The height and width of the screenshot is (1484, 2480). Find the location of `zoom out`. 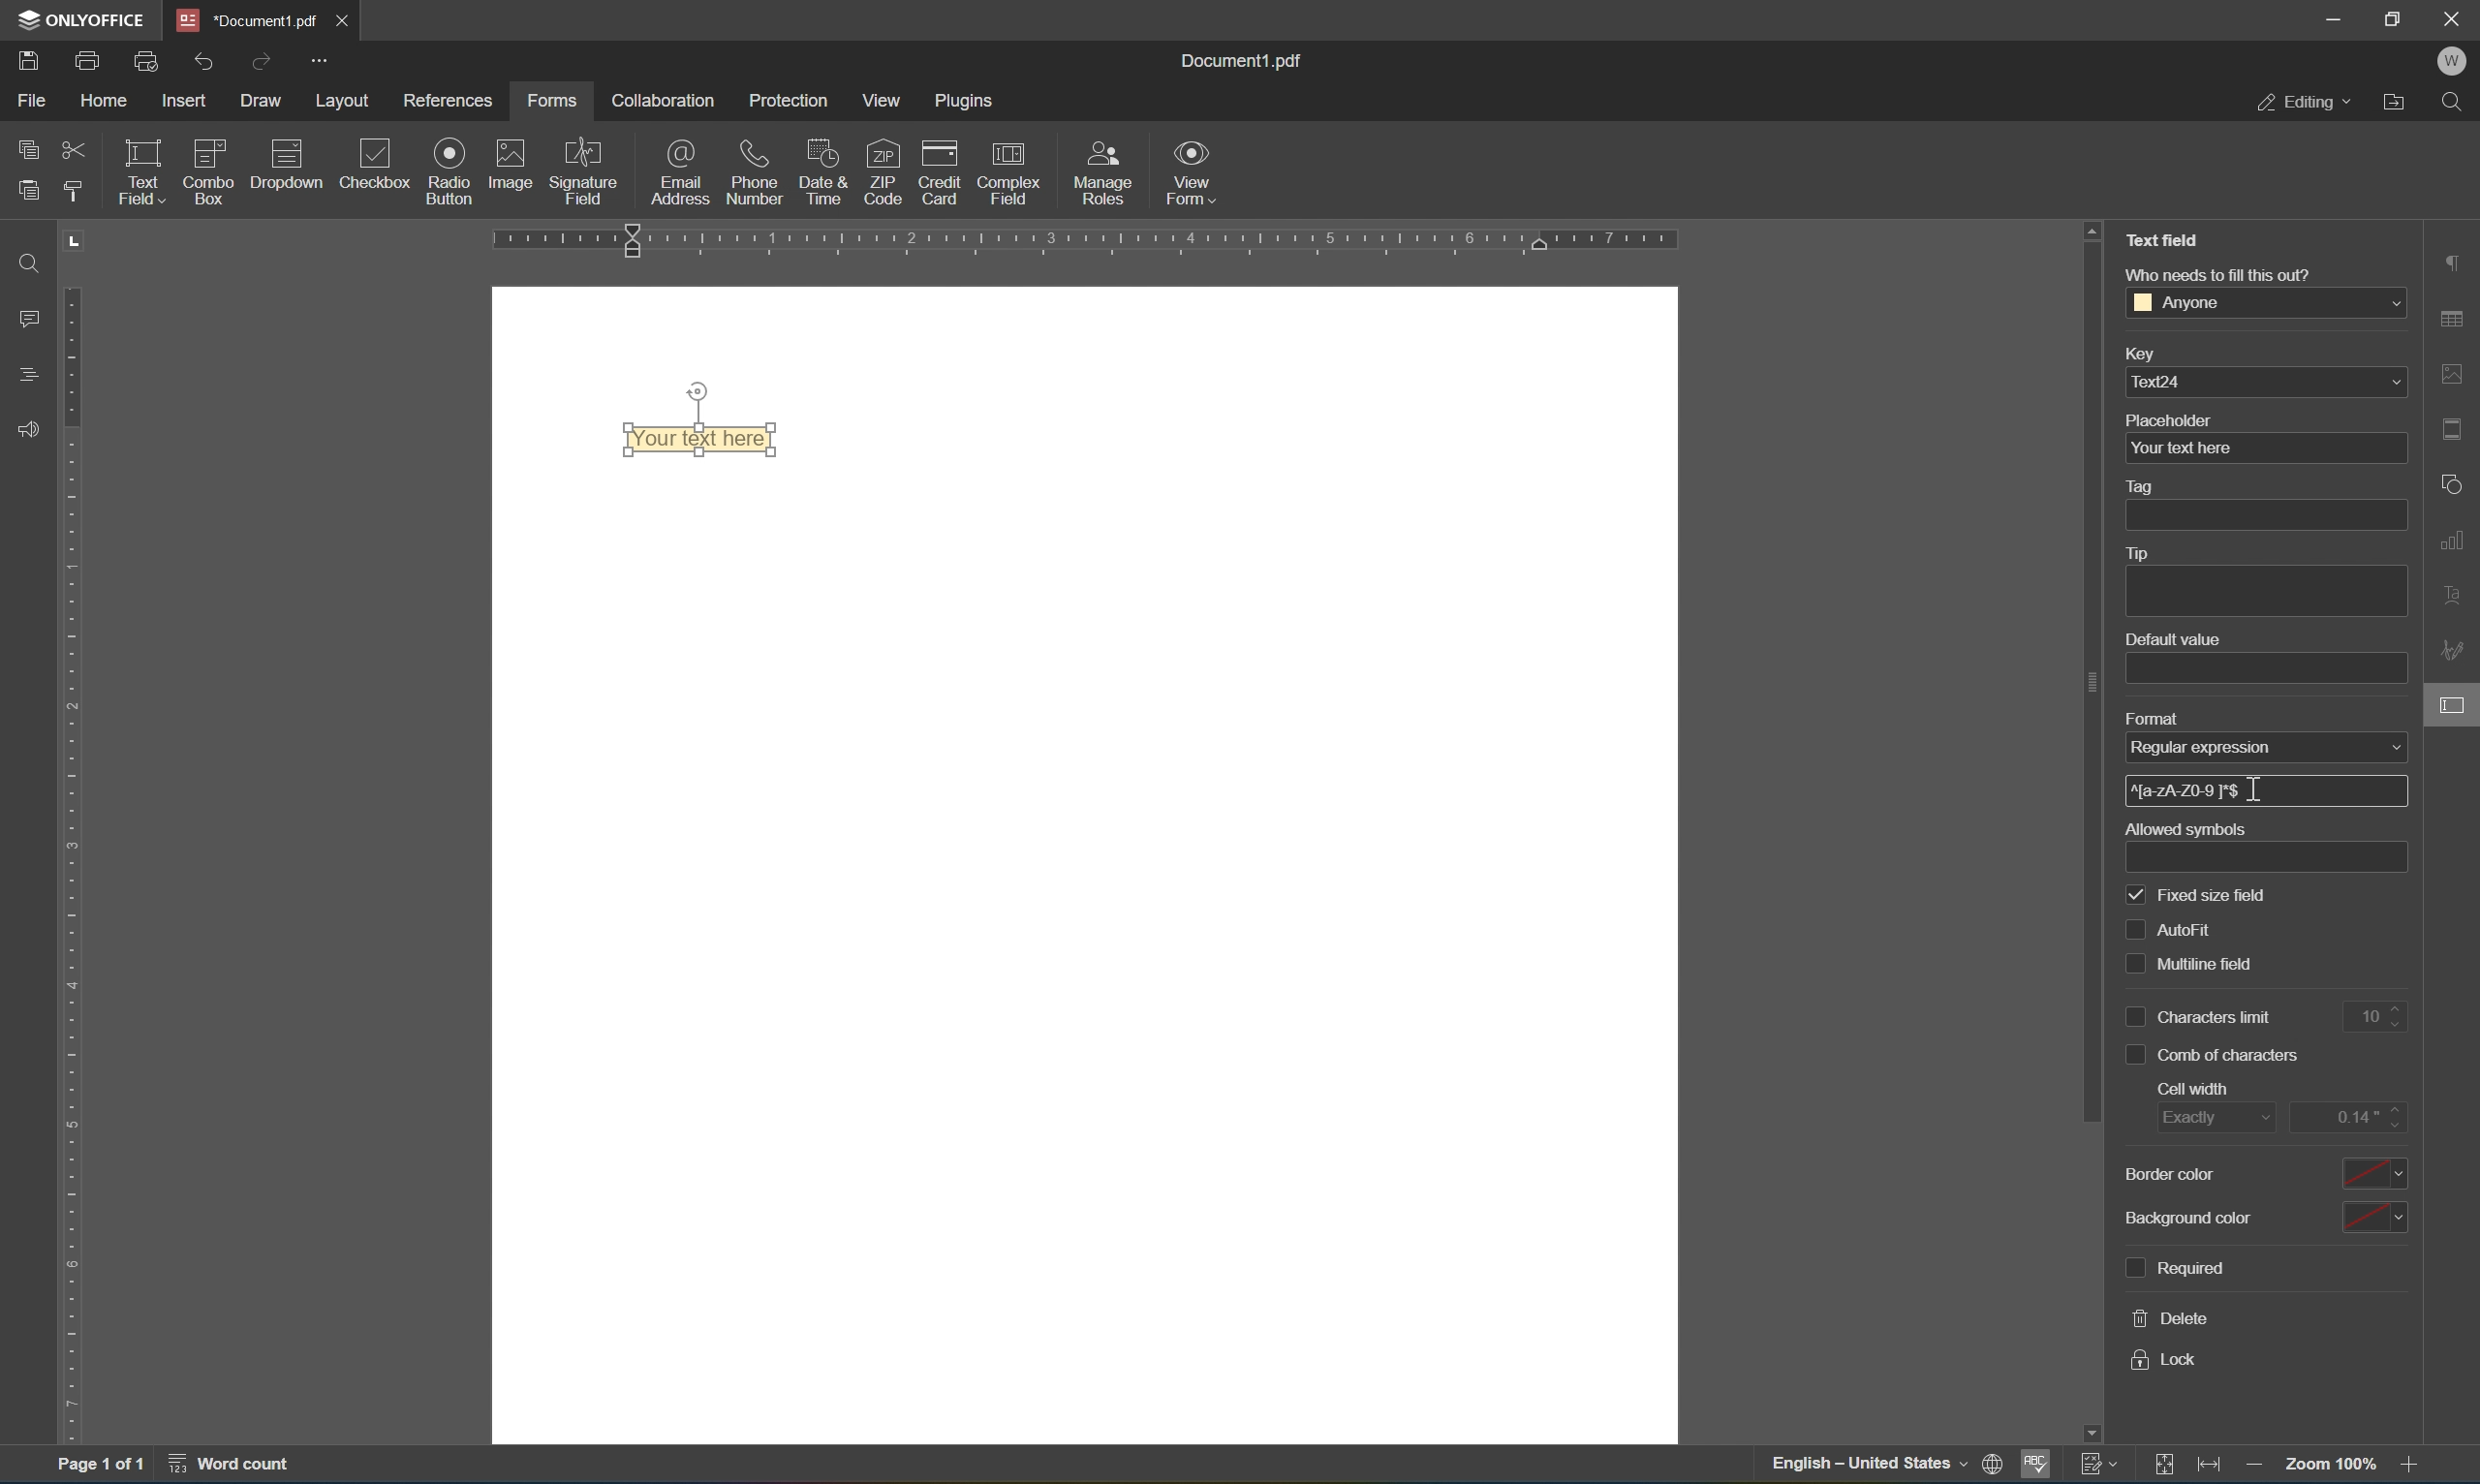

zoom out is located at coordinates (2258, 1469).